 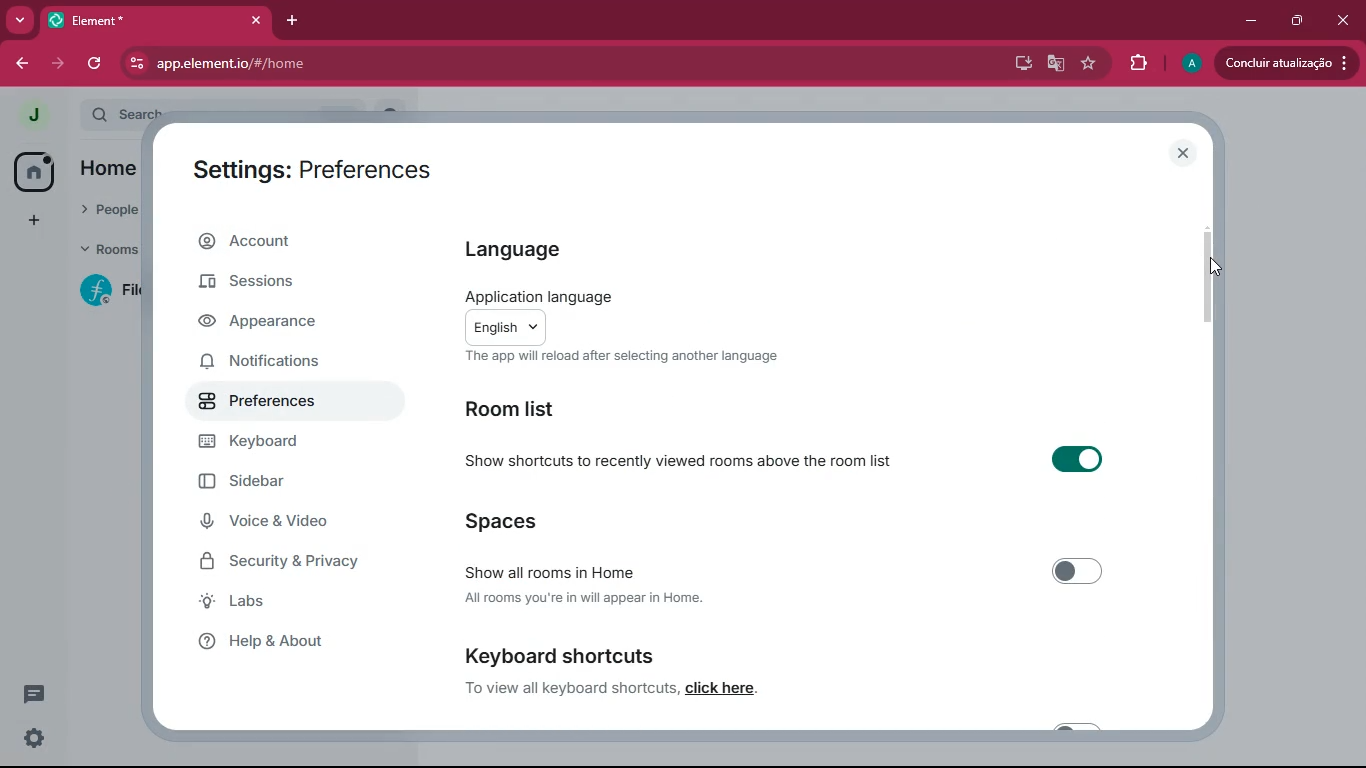 What do you see at coordinates (19, 64) in the screenshot?
I see `back` at bounding box center [19, 64].